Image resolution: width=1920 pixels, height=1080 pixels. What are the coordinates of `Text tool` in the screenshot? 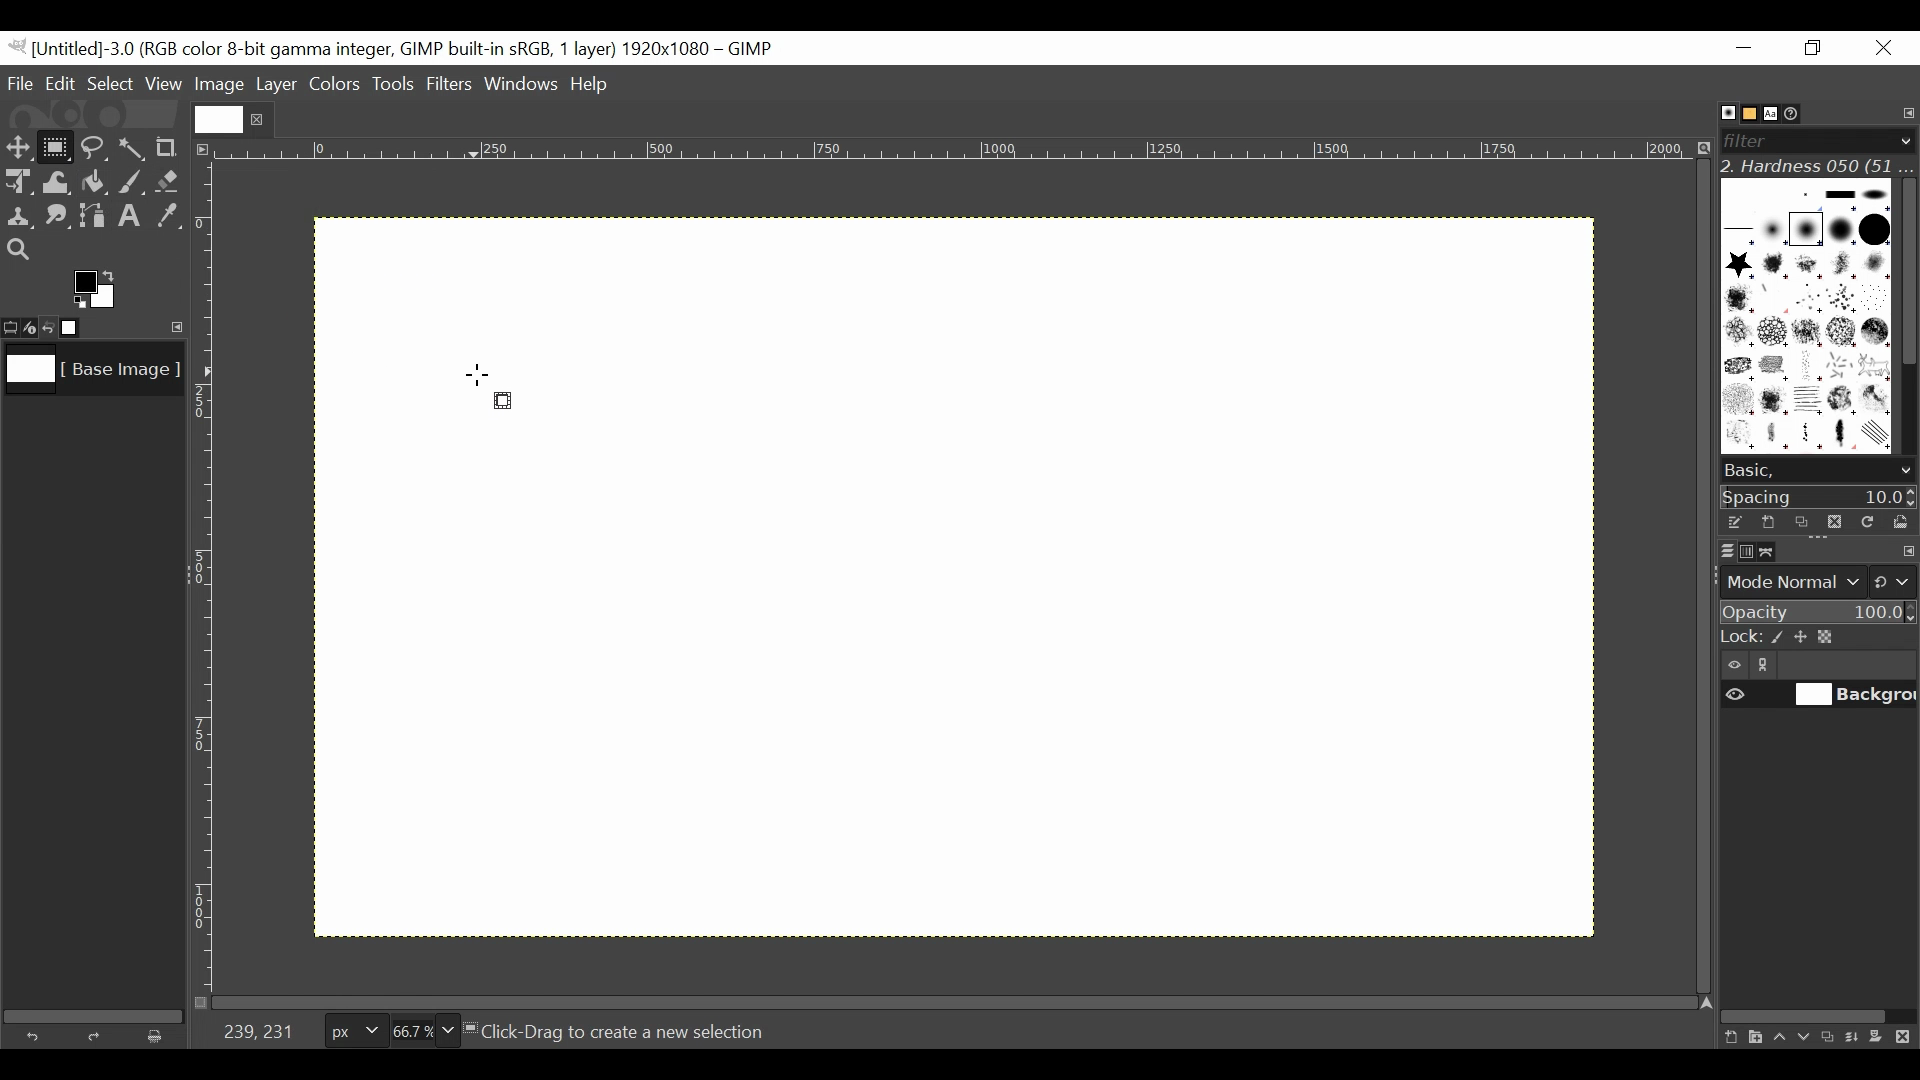 It's located at (133, 218).